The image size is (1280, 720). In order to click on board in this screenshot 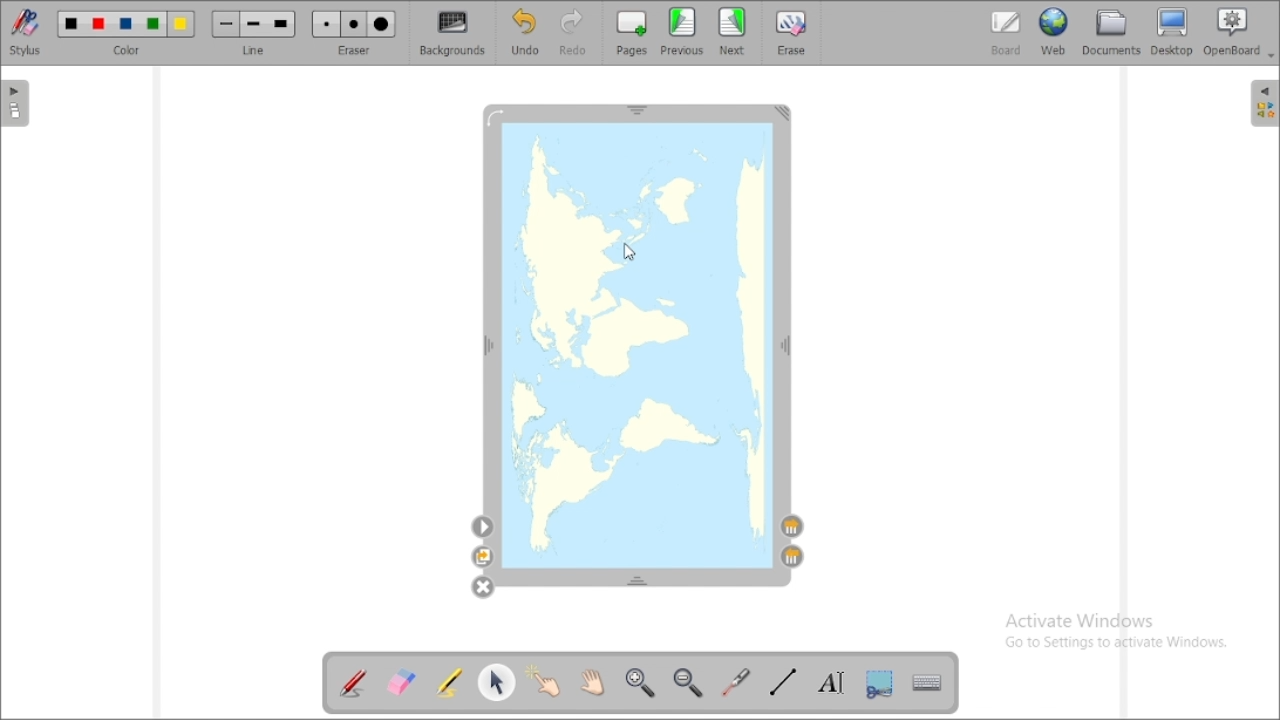, I will do `click(1006, 33)`.